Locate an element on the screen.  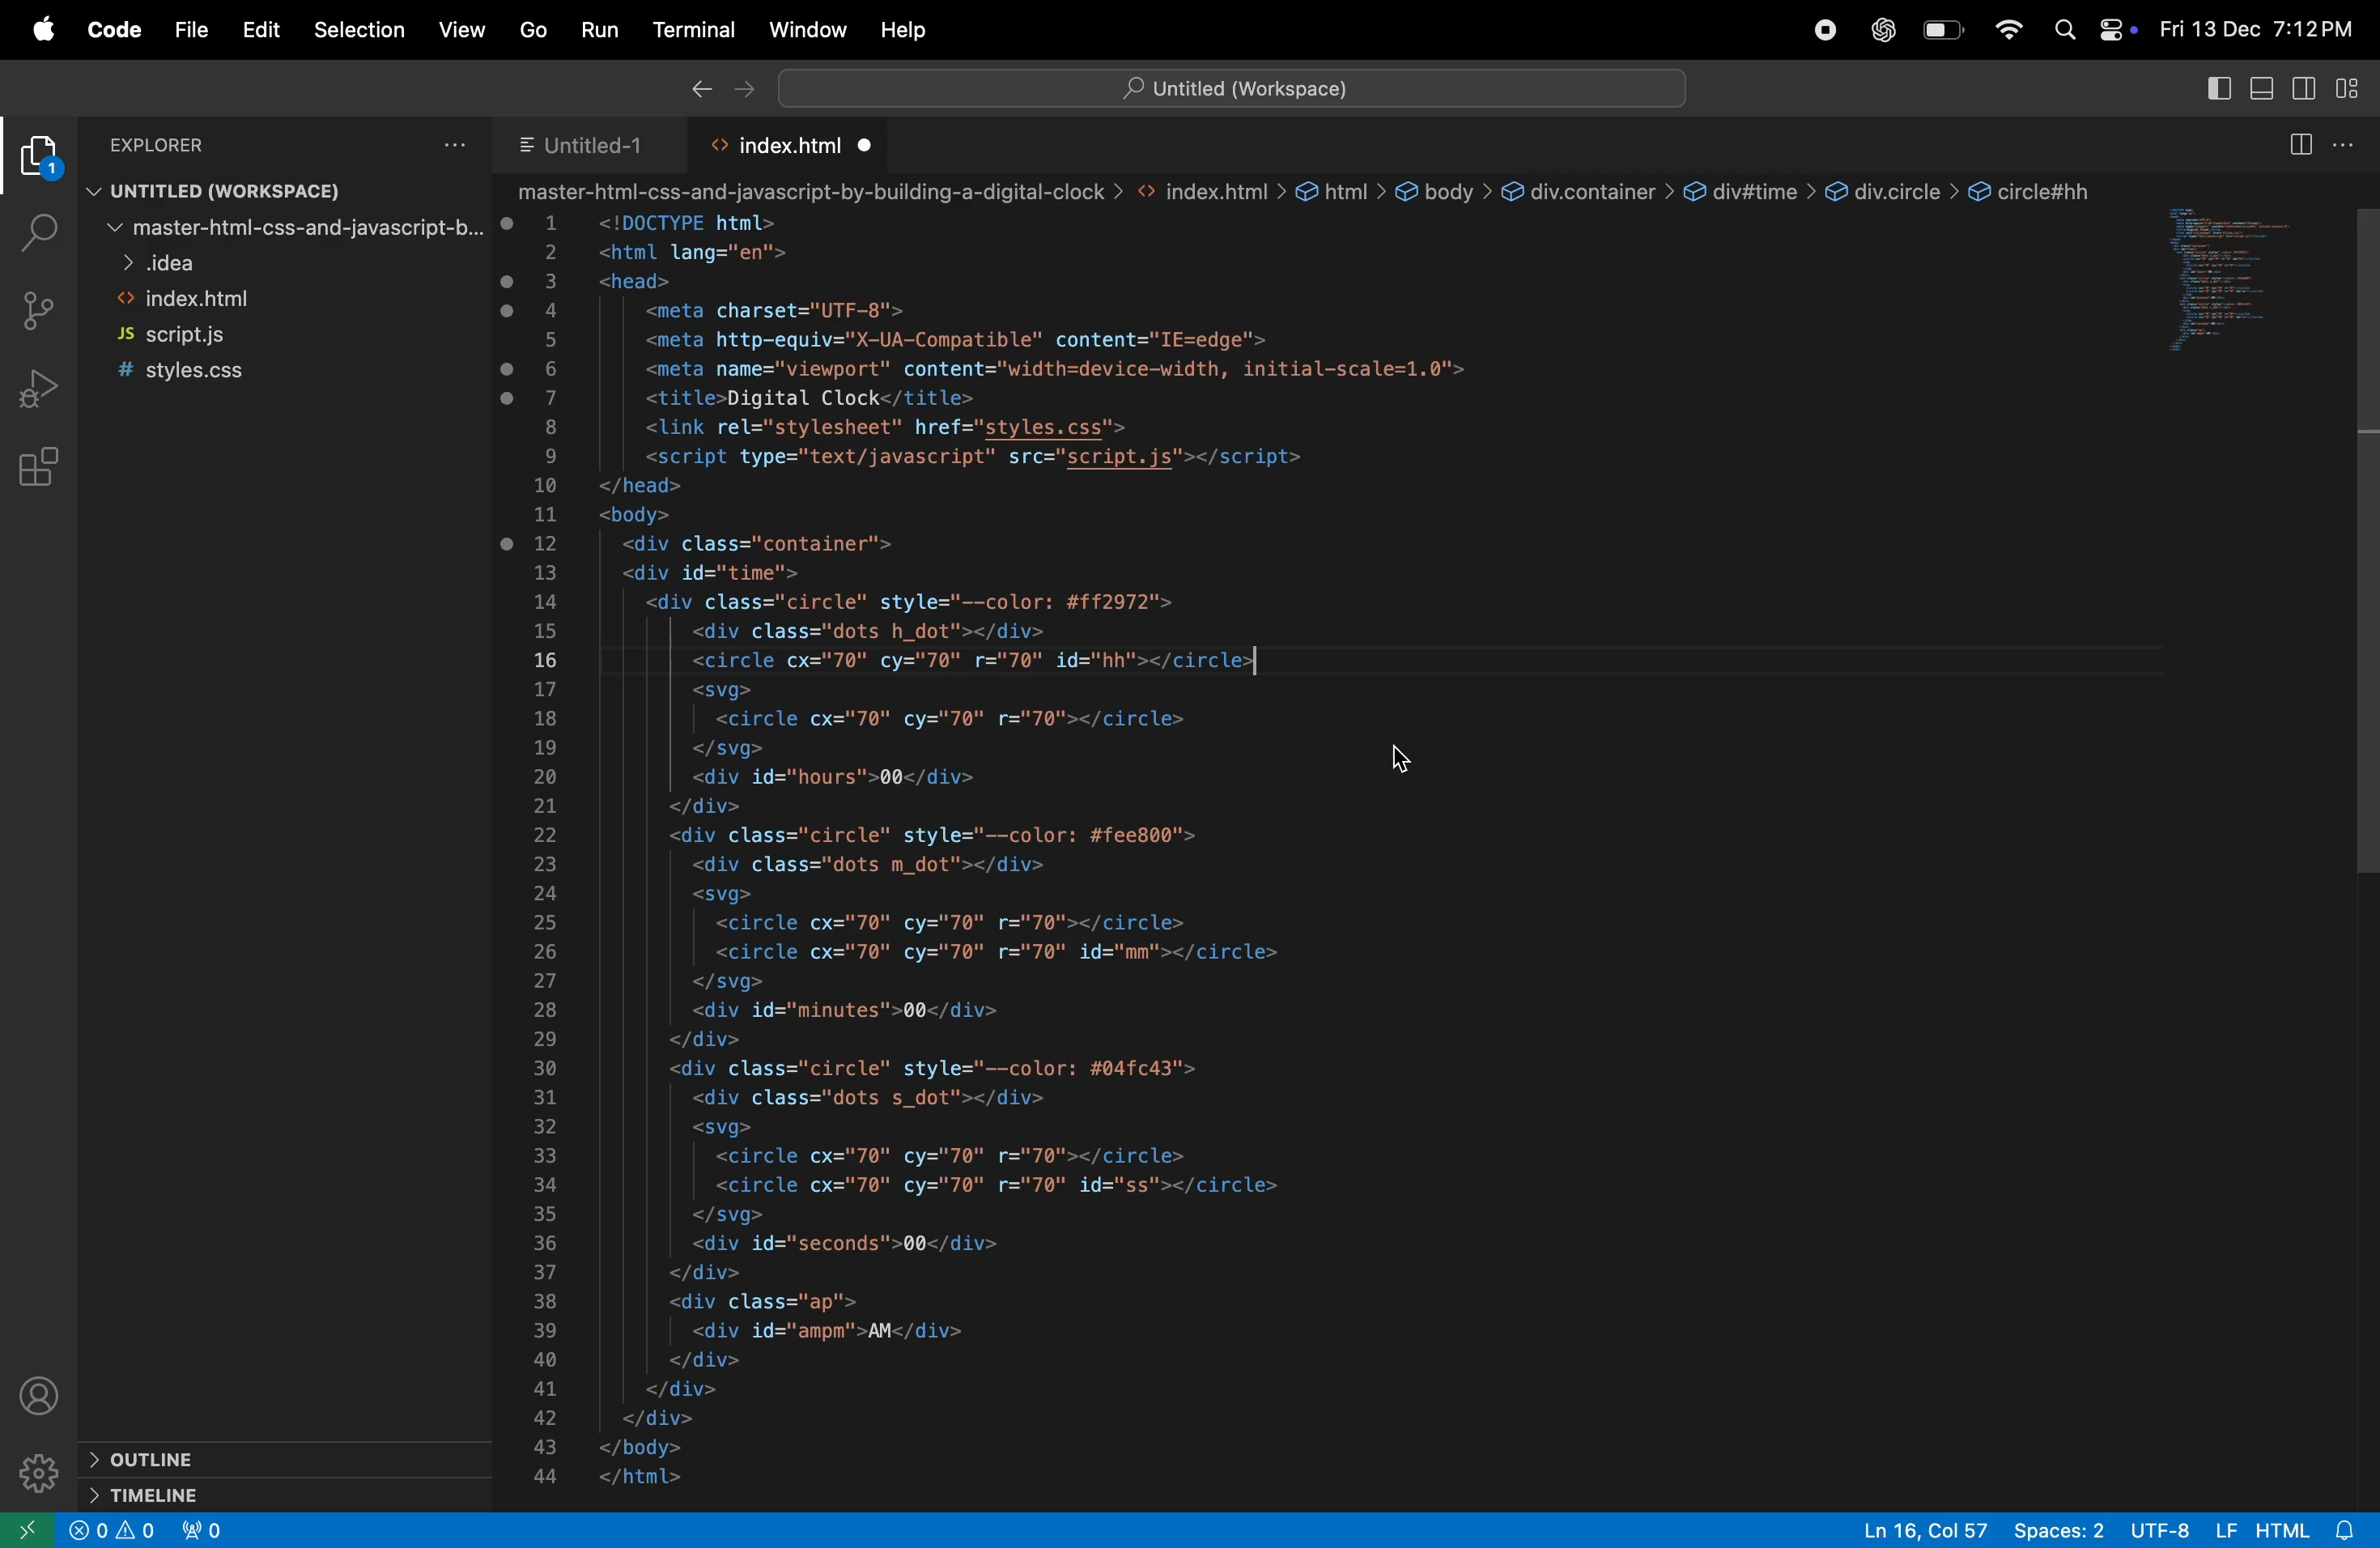
apple menu is located at coordinates (41, 30).